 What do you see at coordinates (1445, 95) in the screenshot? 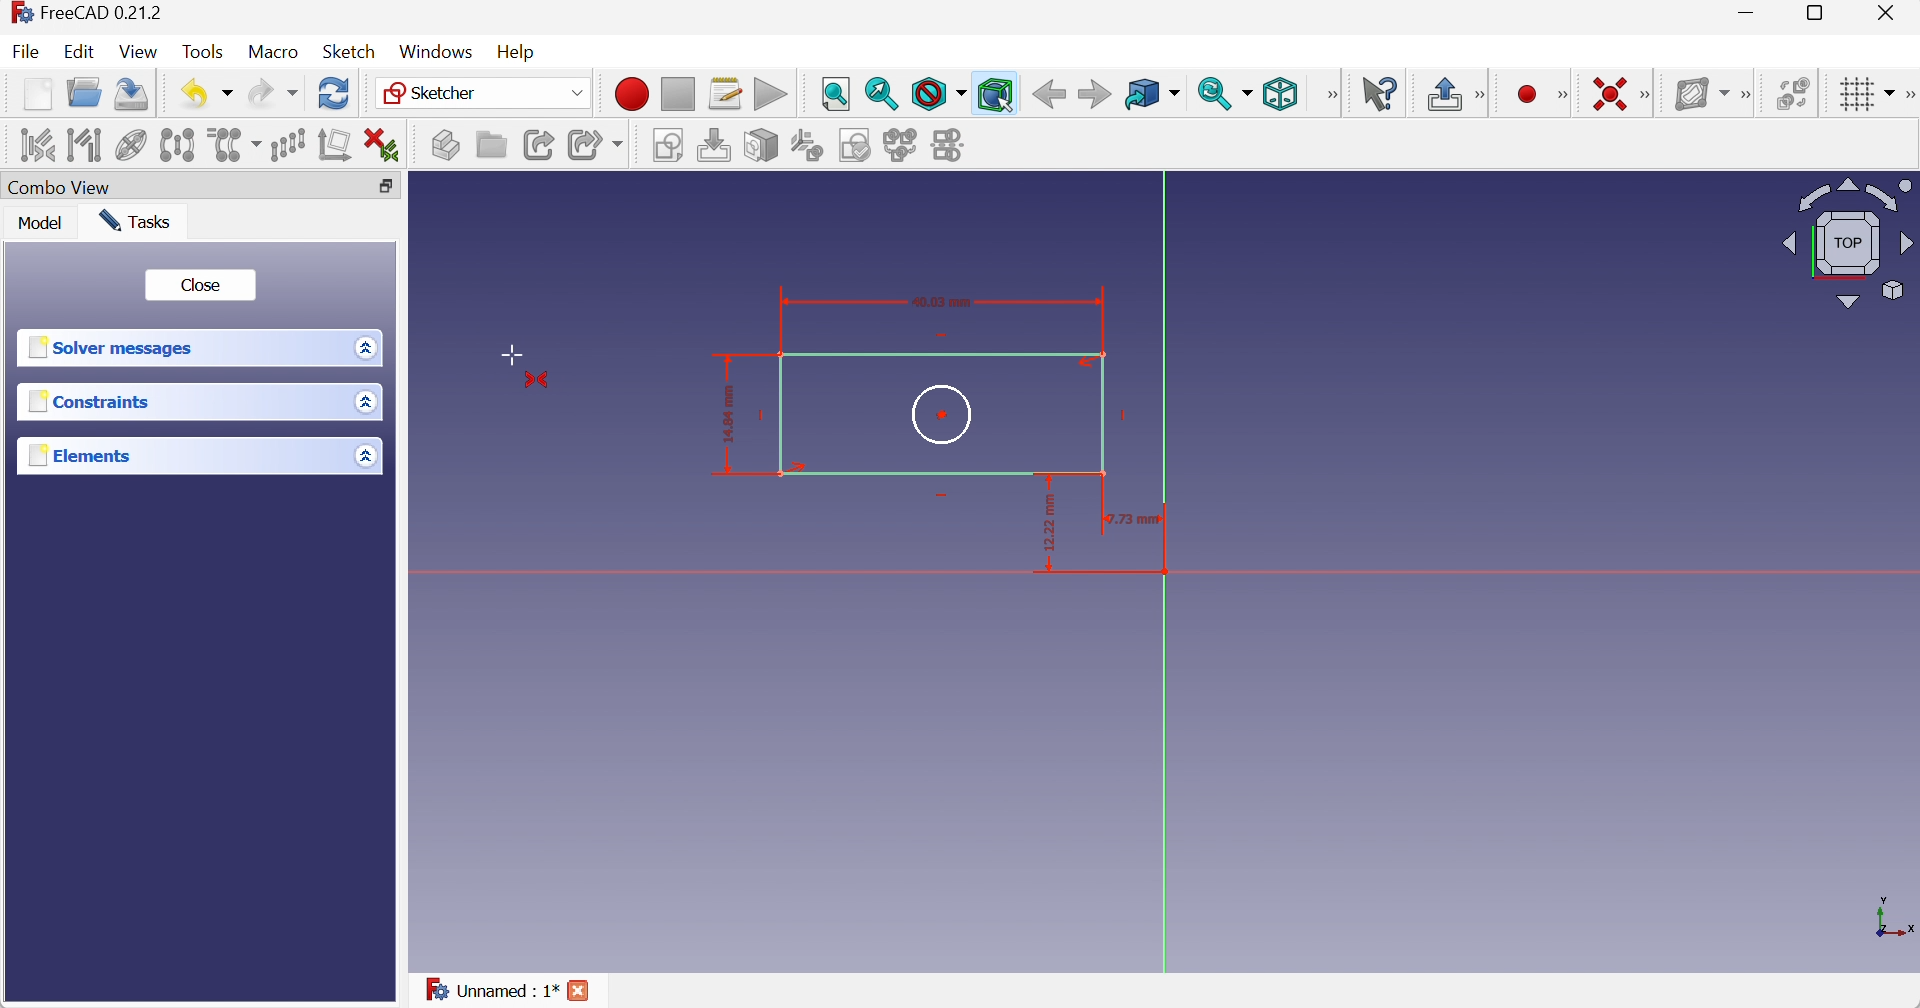
I see `Leave sketch` at bounding box center [1445, 95].